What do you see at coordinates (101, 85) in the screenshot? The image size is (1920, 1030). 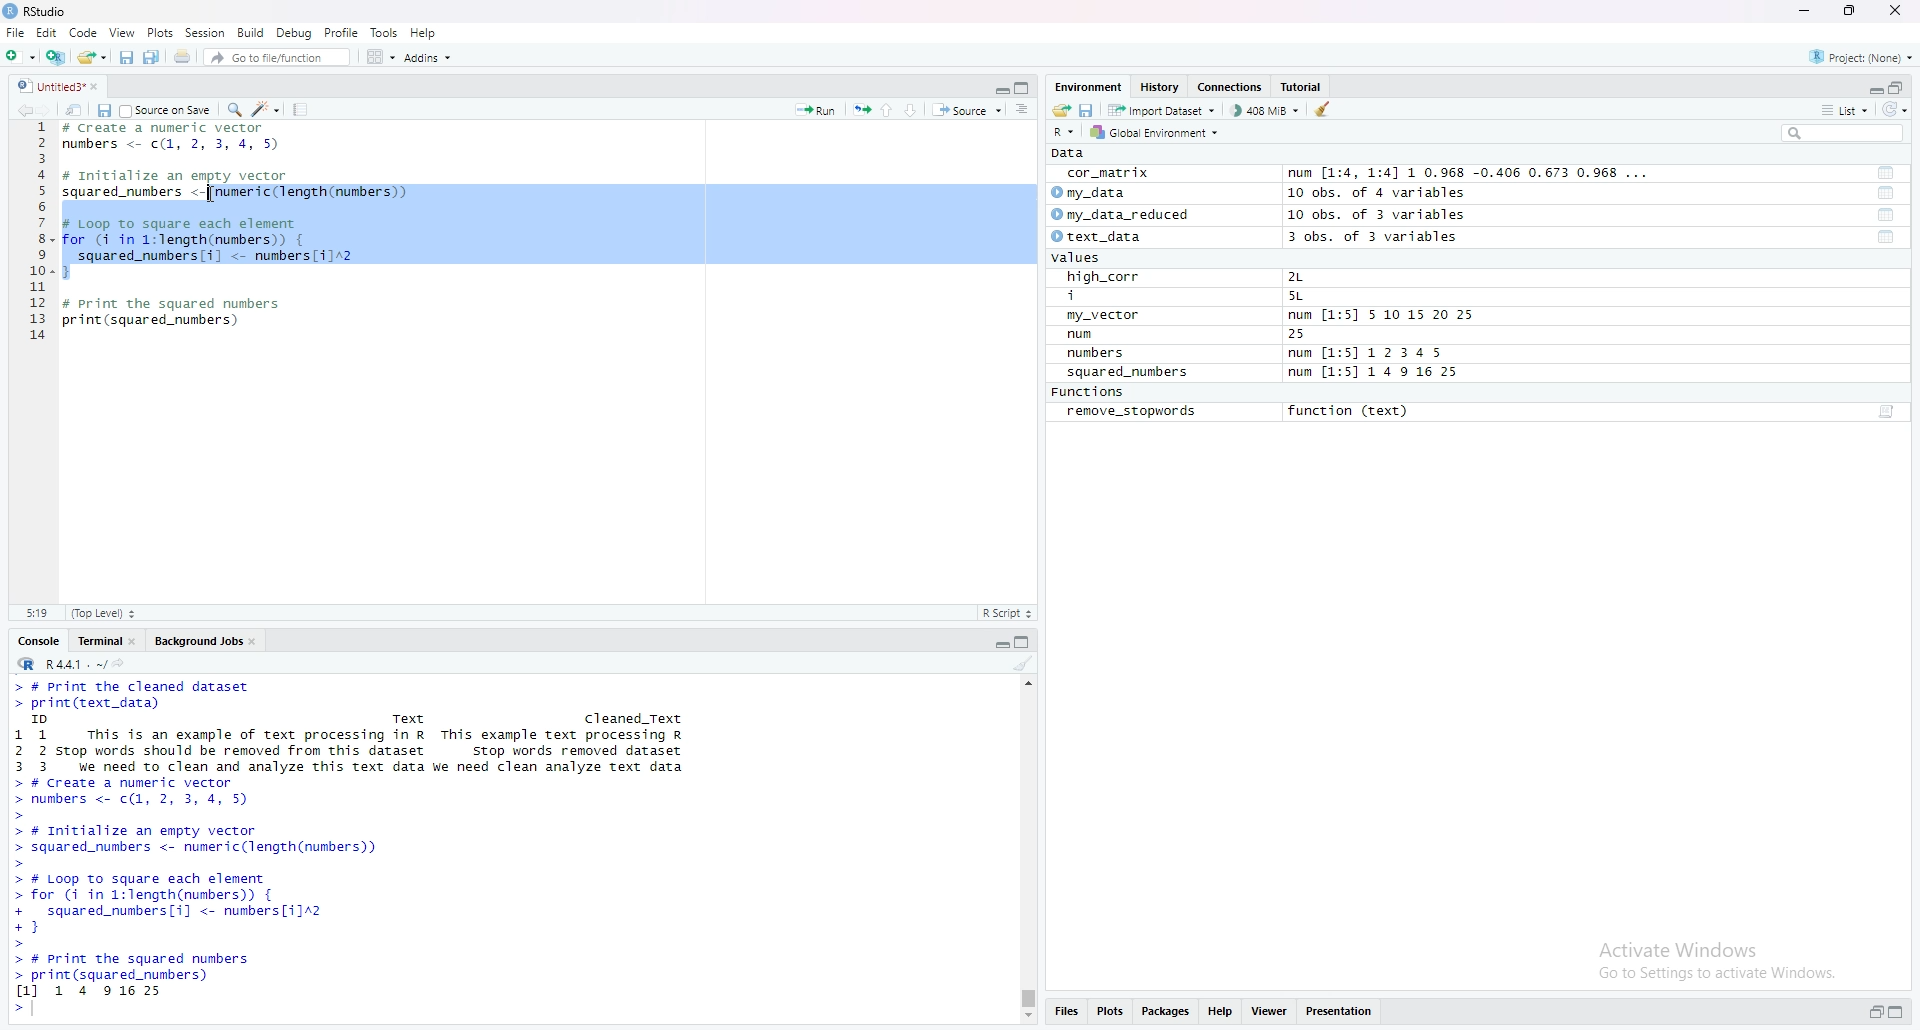 I see `close` at bounding box center [101, 85].